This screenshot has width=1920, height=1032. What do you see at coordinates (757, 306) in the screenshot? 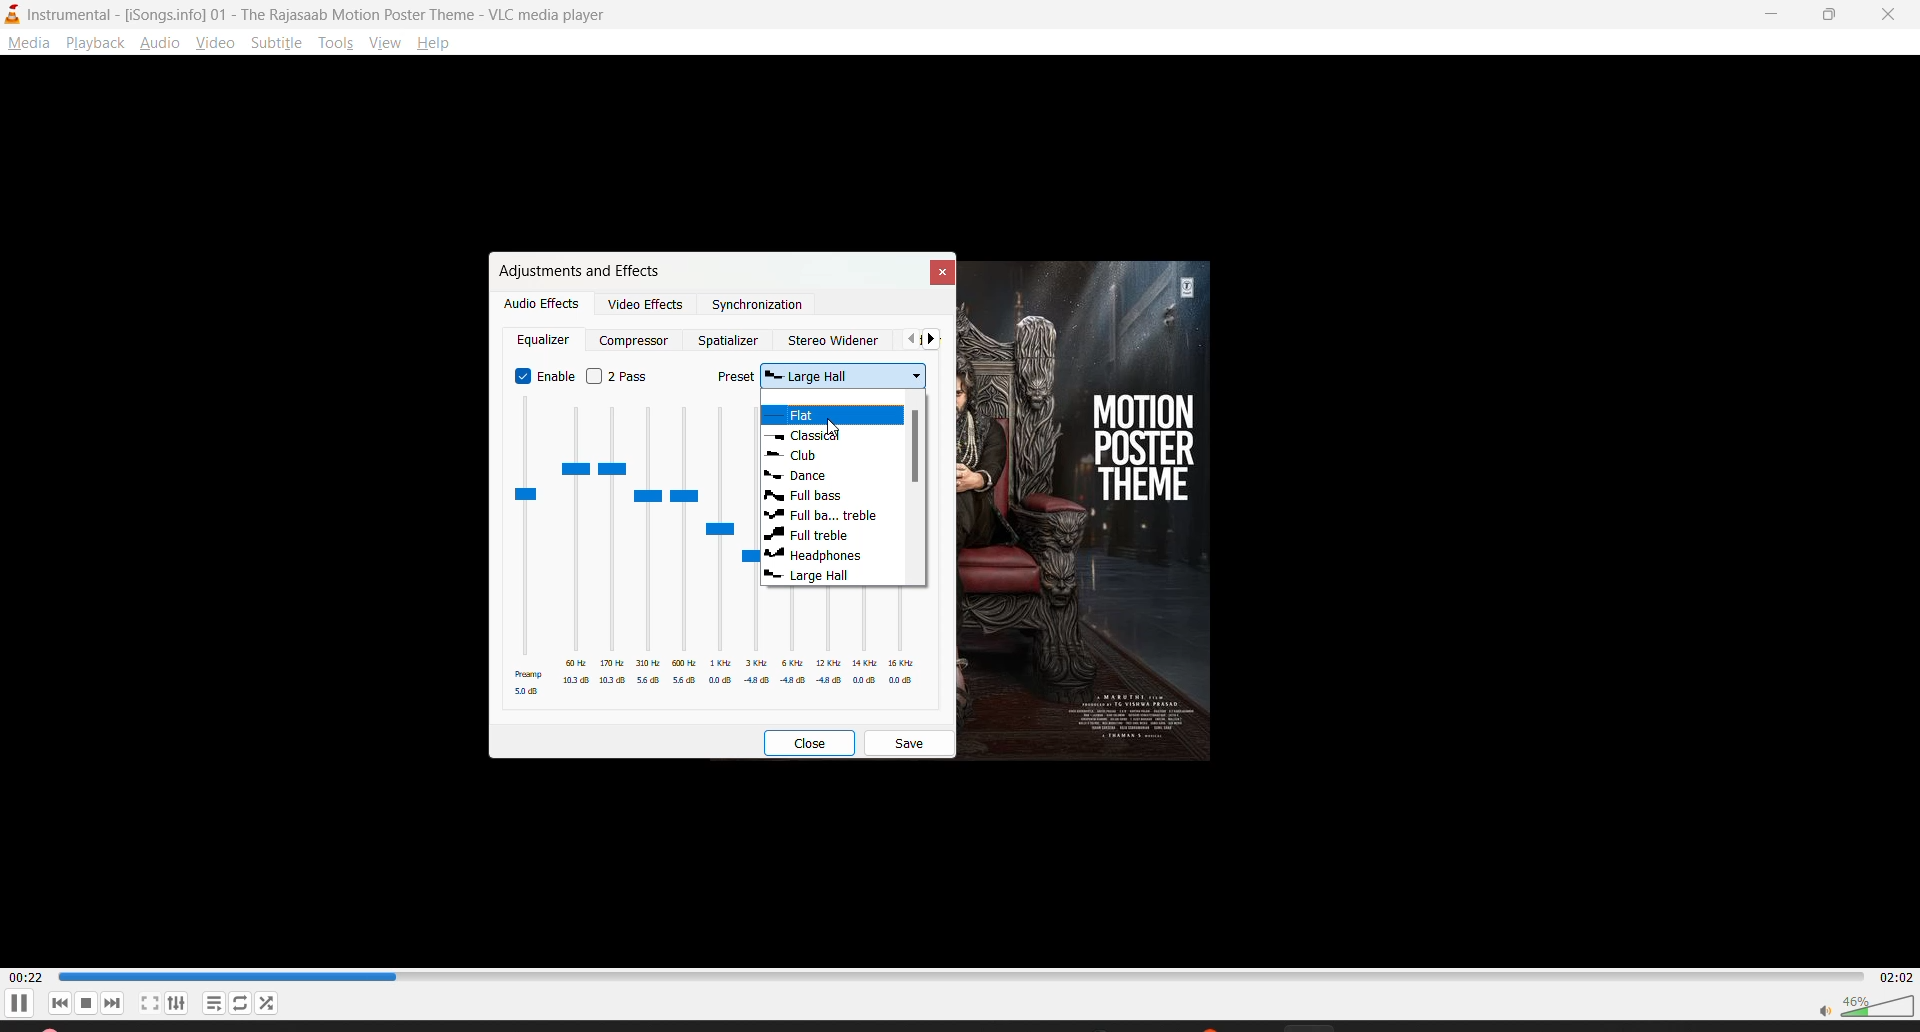
I see `synchronization` at bounding box center [757, 306].